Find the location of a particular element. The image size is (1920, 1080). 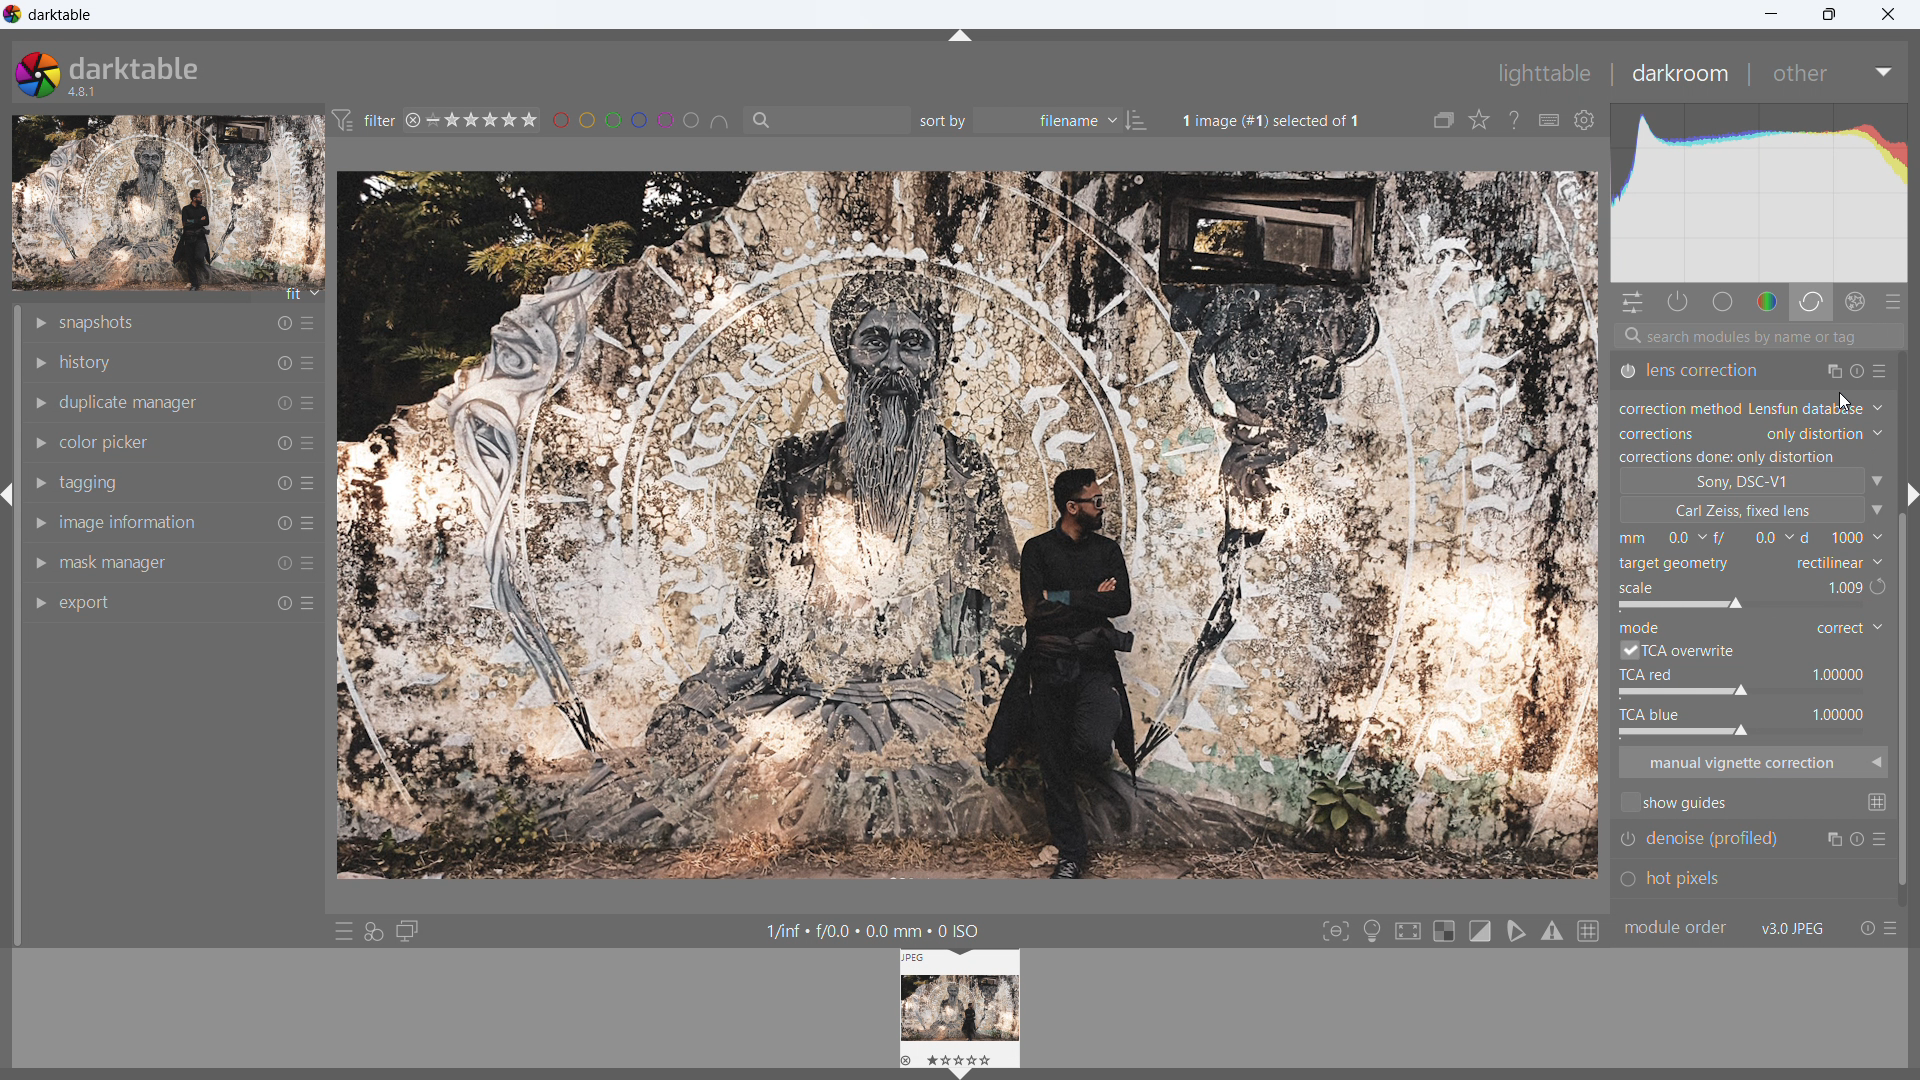

more options is located at coordinates (310, 323).